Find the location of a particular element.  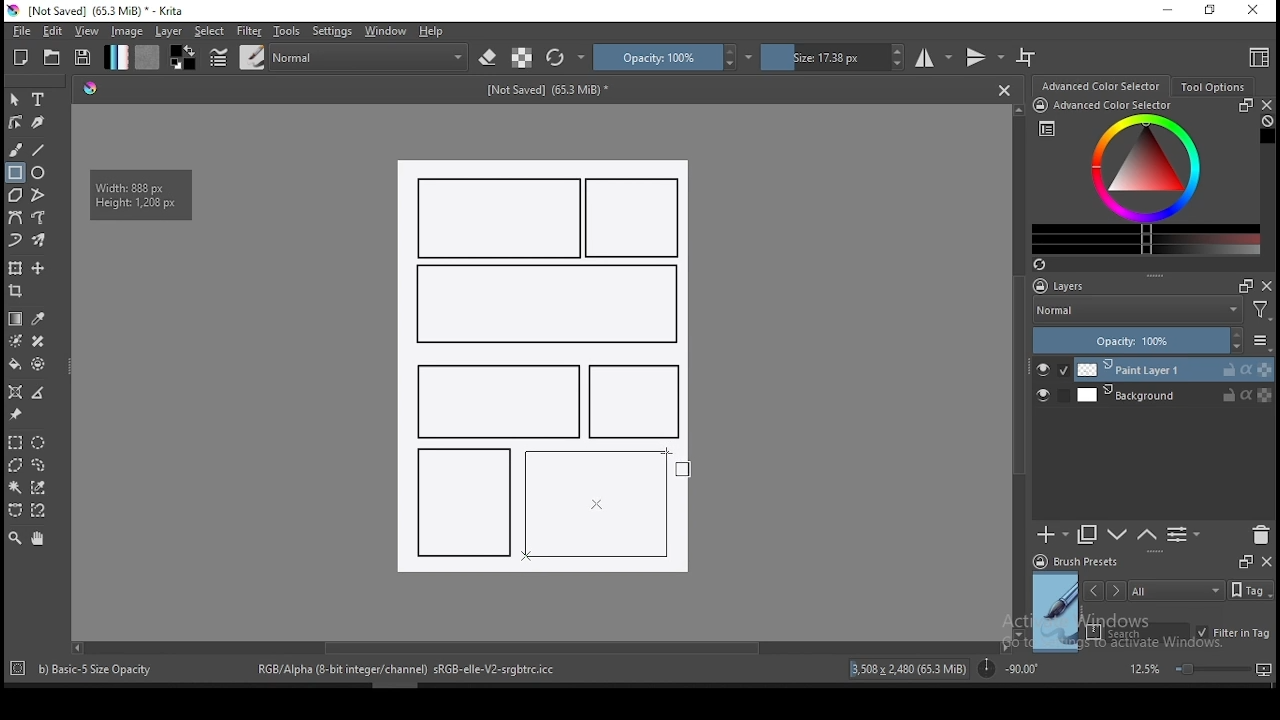

delete layer is located at coordinates (1260, 536).